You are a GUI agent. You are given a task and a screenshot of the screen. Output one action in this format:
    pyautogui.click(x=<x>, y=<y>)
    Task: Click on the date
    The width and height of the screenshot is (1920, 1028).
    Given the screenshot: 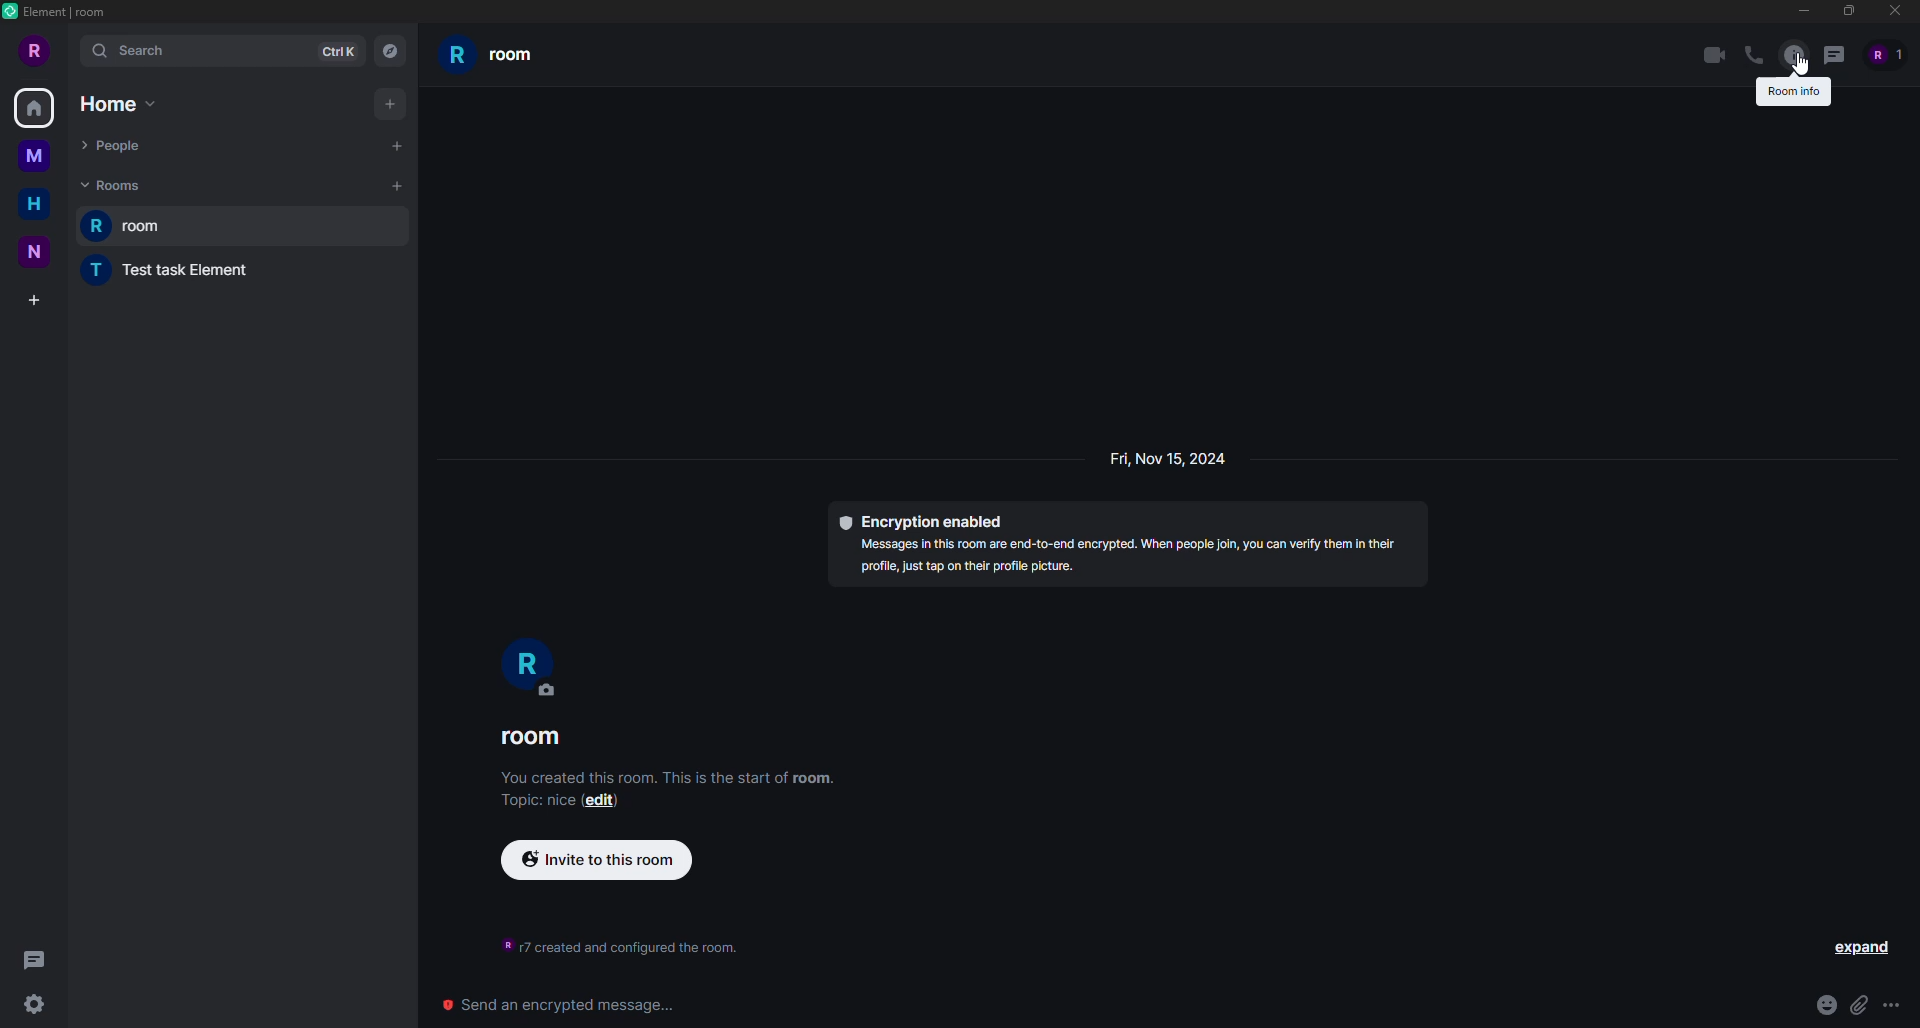 What is the action you would take?
    pyautogui.click(x=1167, y=462)
    